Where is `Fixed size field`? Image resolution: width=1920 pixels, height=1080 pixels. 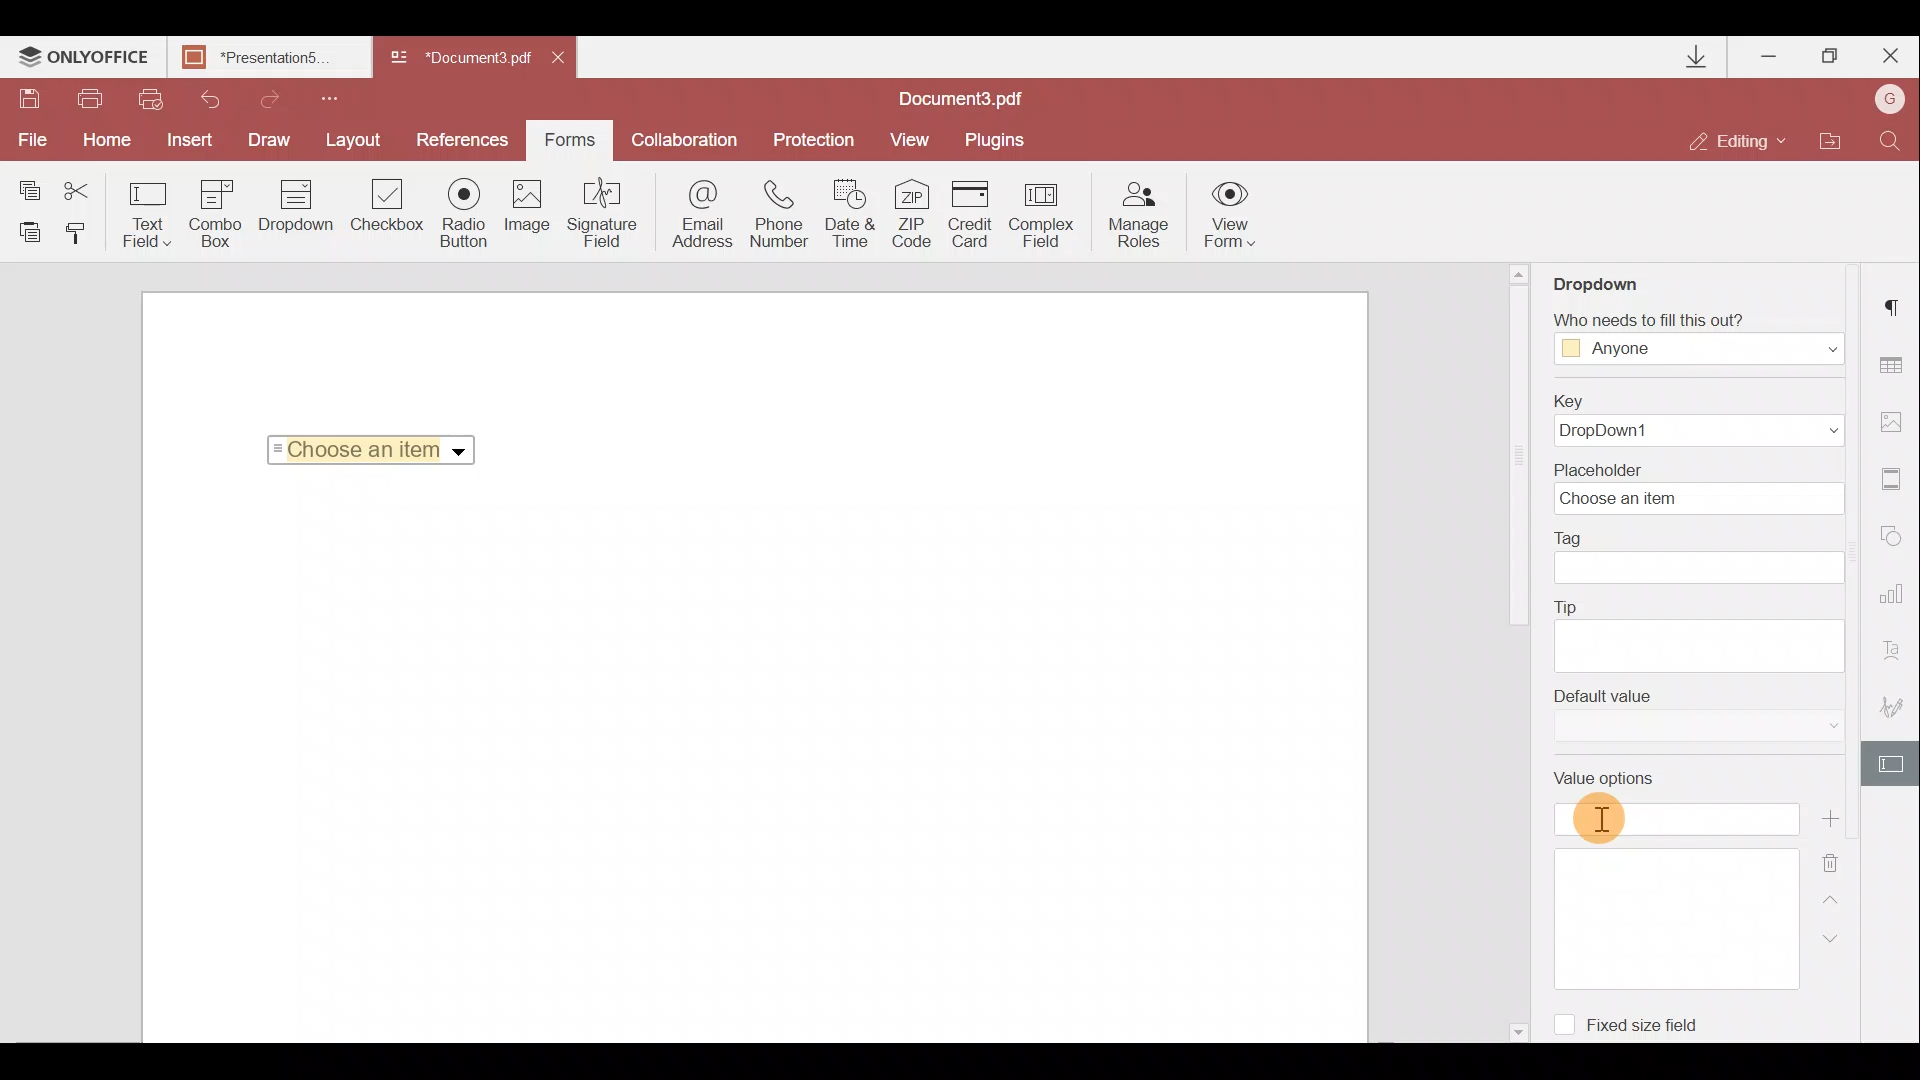
Fixed size field is located at coordinates (1636, 1021).